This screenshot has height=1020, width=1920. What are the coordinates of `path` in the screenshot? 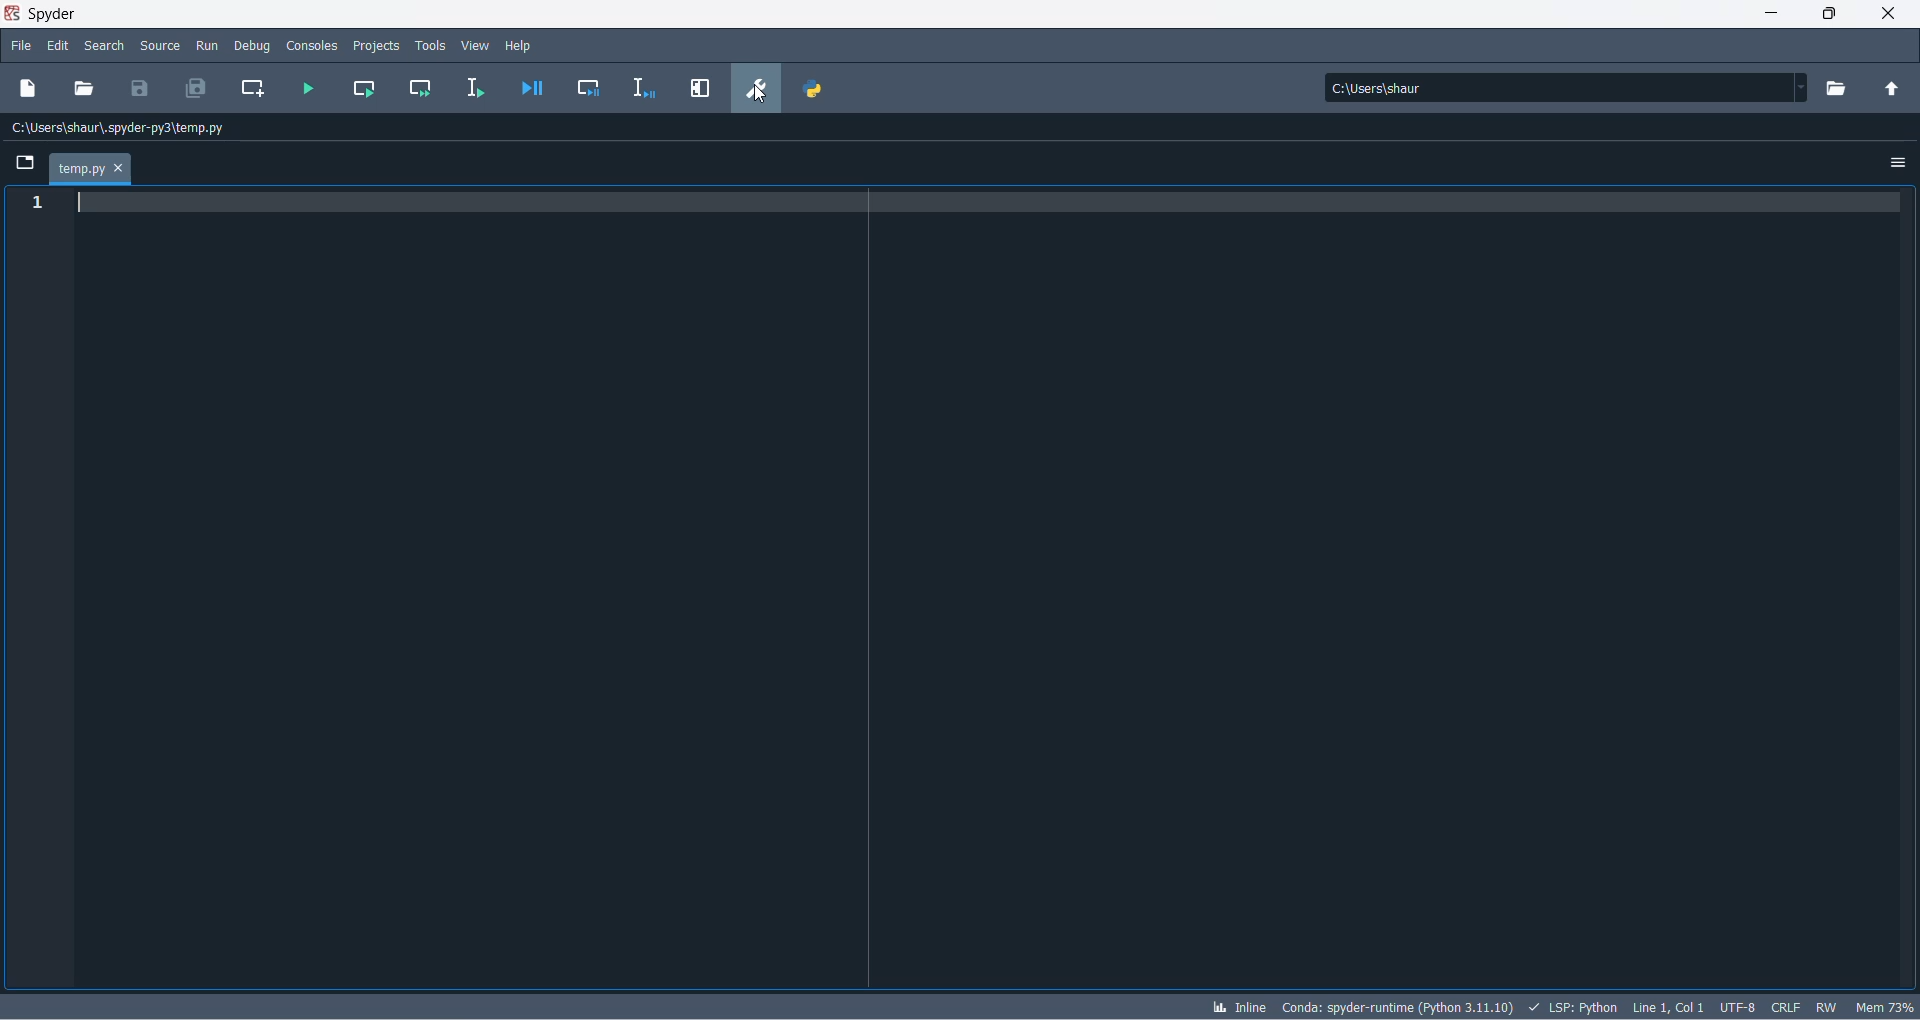 It's located at (1557, 89).